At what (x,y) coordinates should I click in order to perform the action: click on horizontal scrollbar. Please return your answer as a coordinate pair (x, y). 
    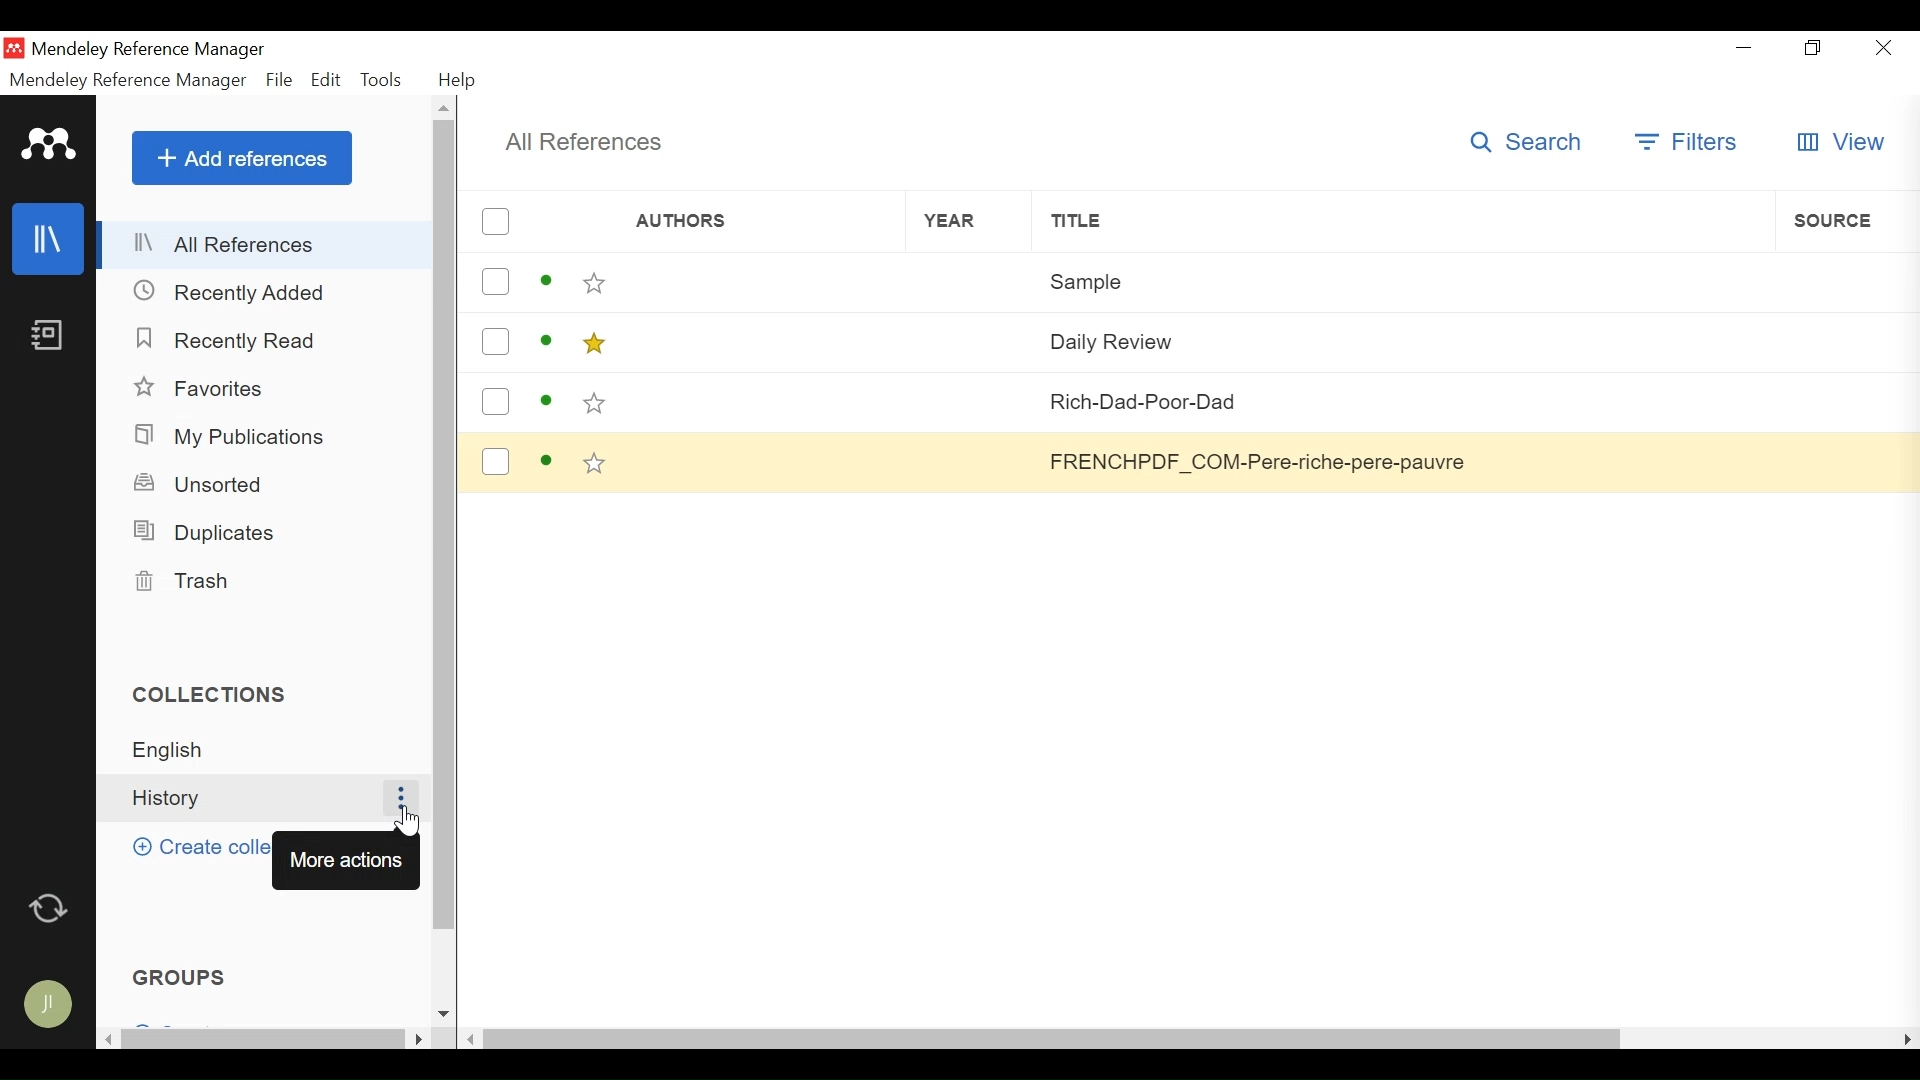
    Looking at the image, I should click on (263, 1039).